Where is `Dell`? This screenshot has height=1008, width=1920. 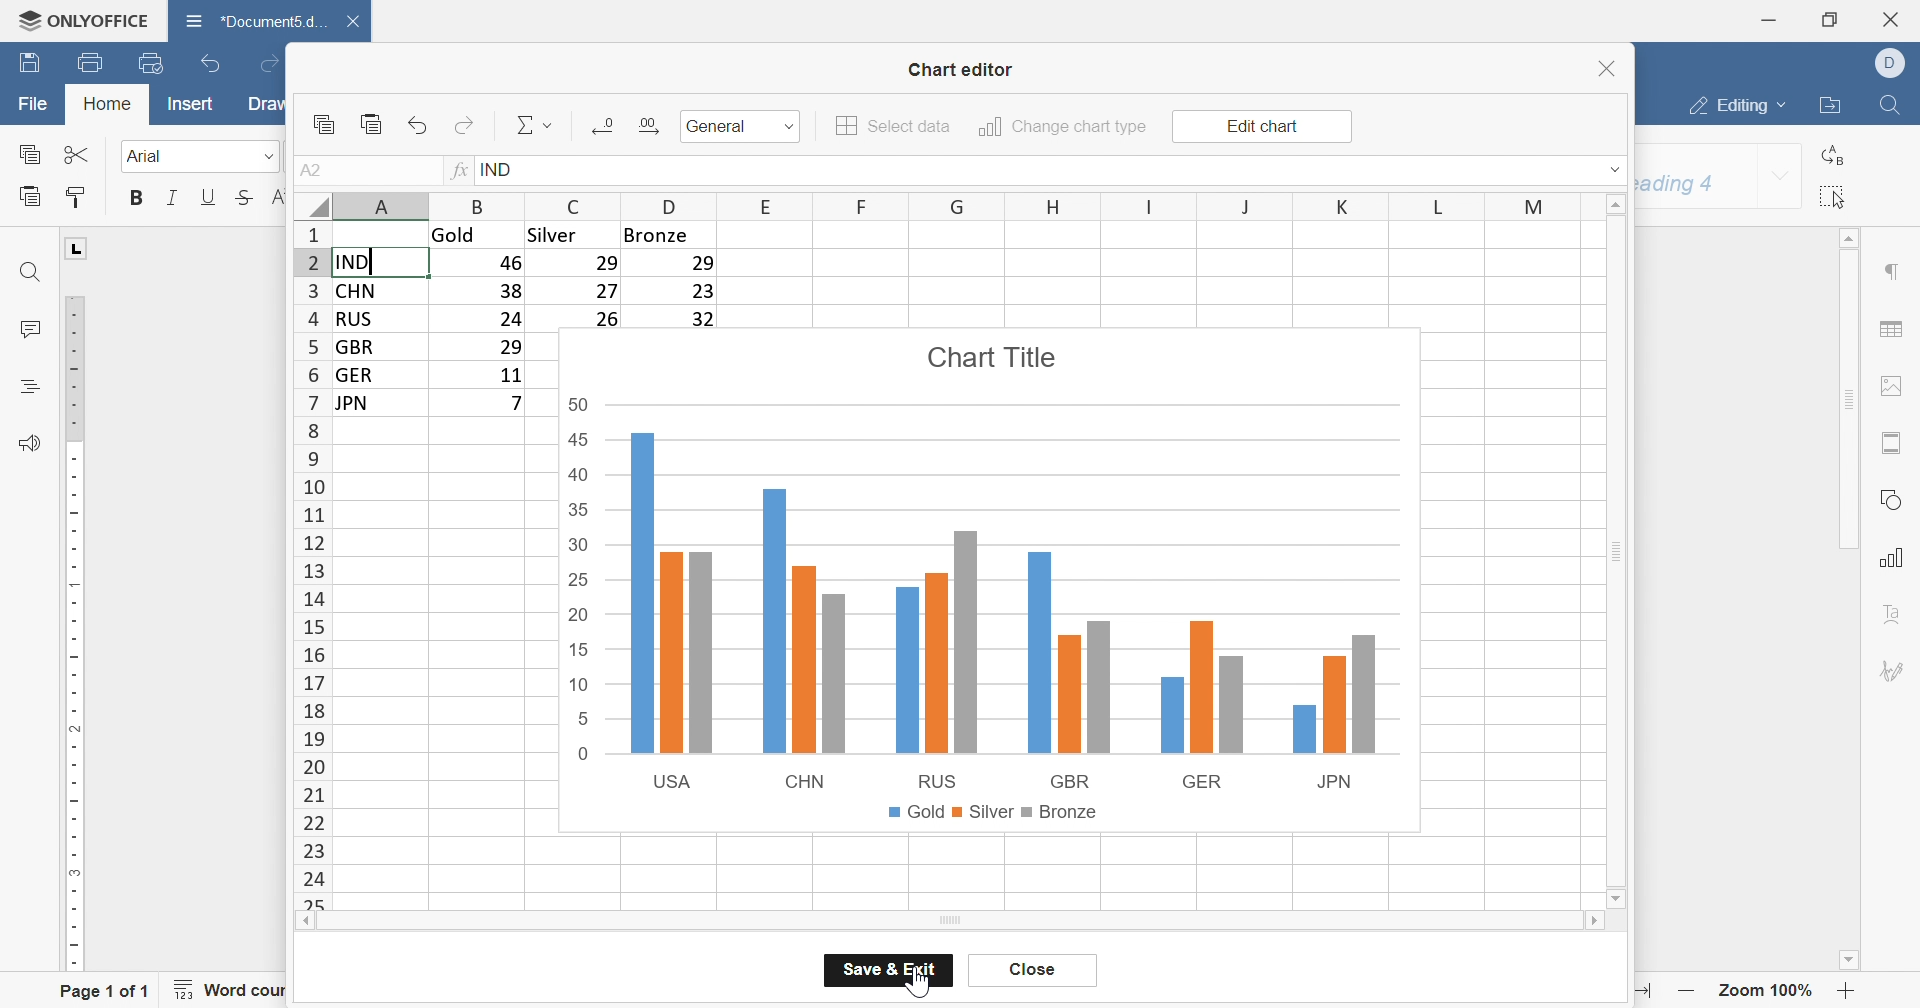
Dell is located at coordinates (1893, 62).